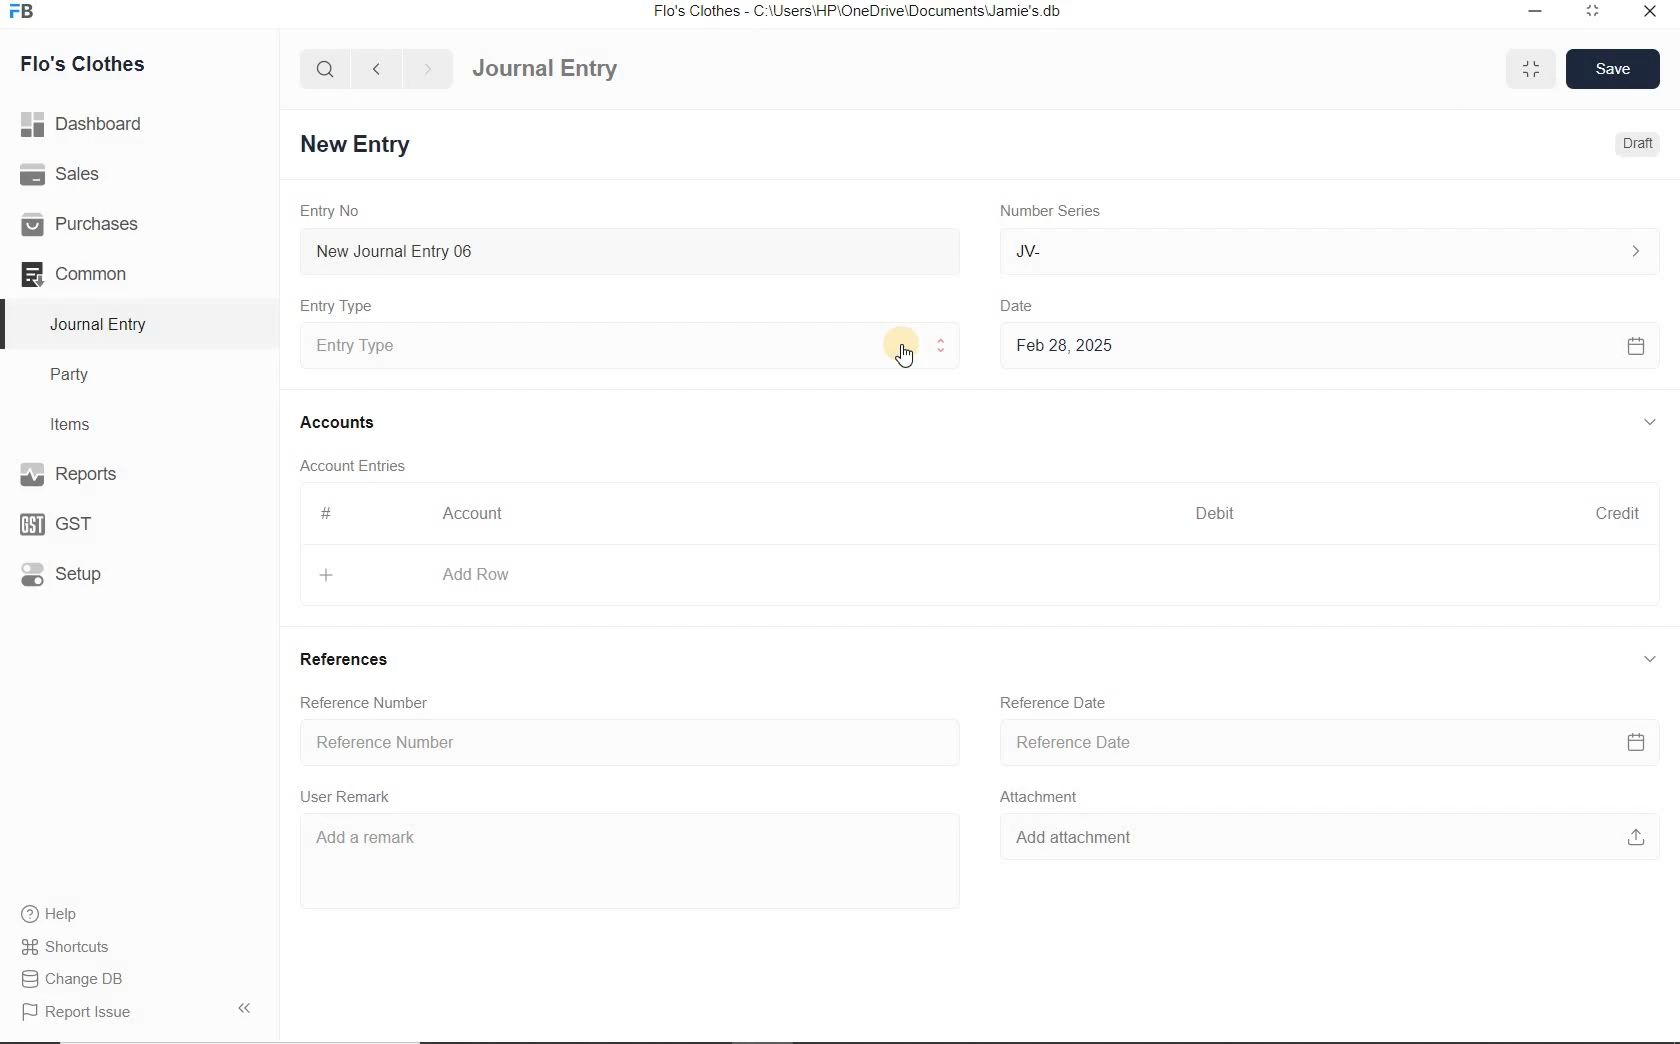 The width and height of the screenshot is (1680, 1044). What do you see at coordinates (26, 14) in the screenshot?
I see `Frappe Books logo` at bounding box center [26, 14].